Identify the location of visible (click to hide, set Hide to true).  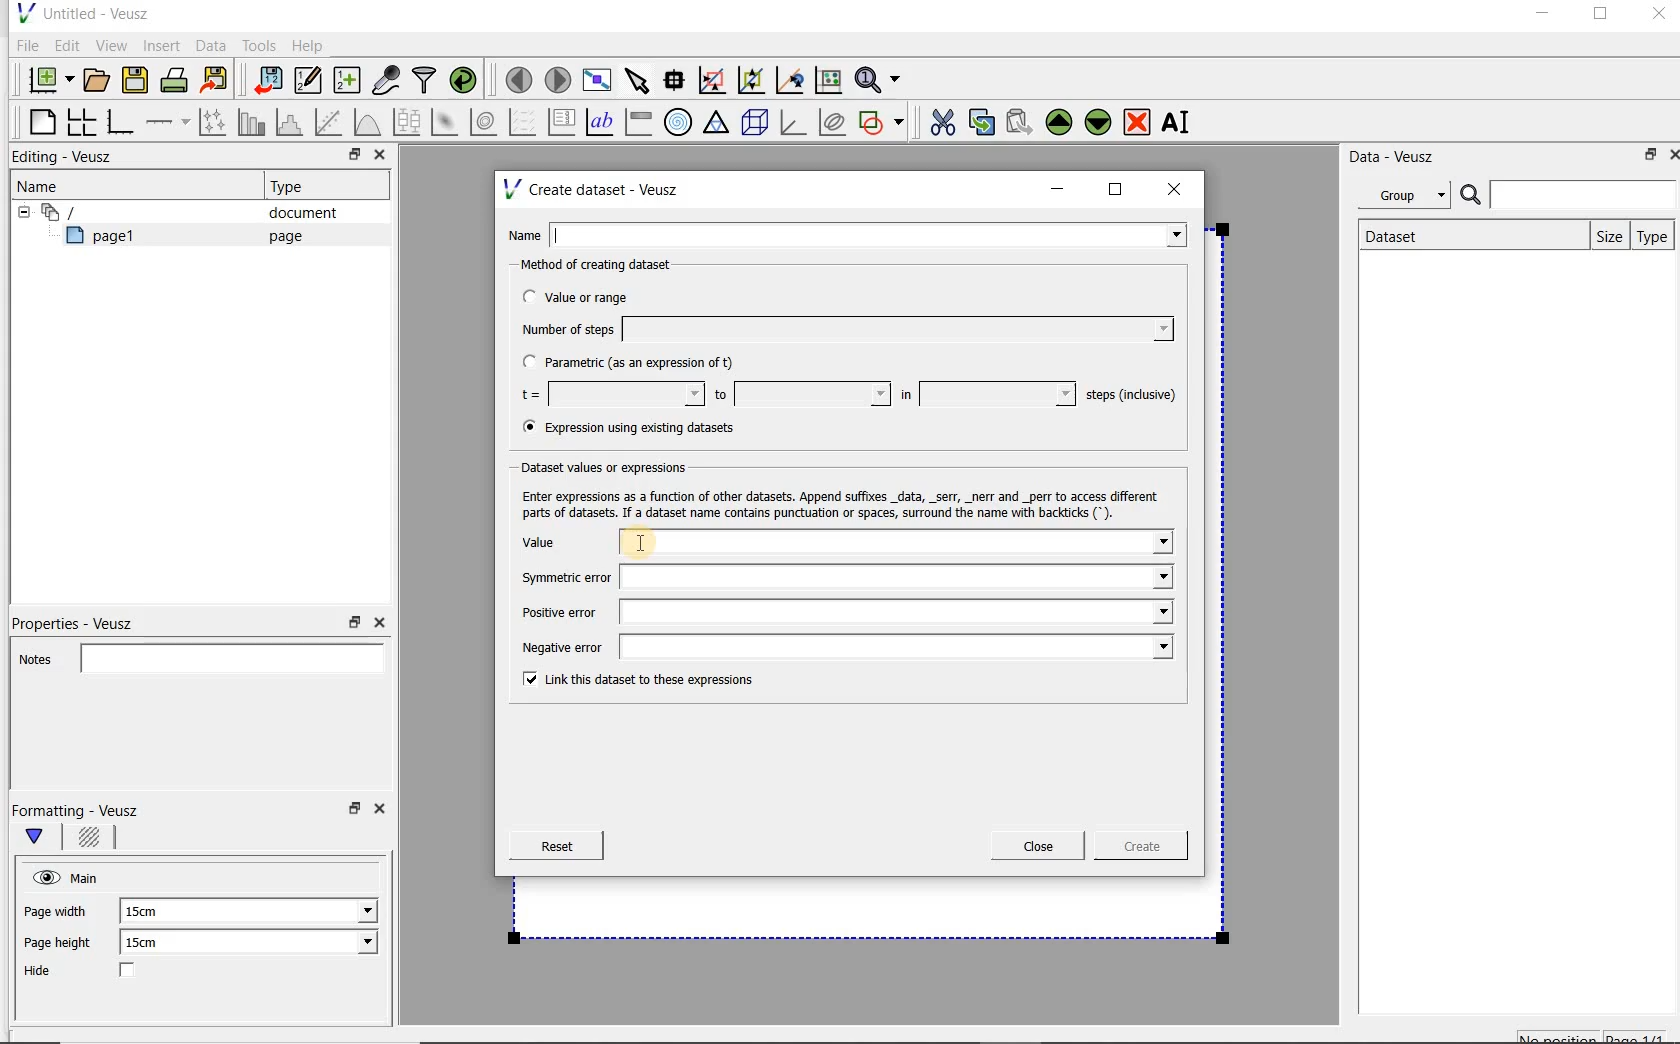
(43, 877).